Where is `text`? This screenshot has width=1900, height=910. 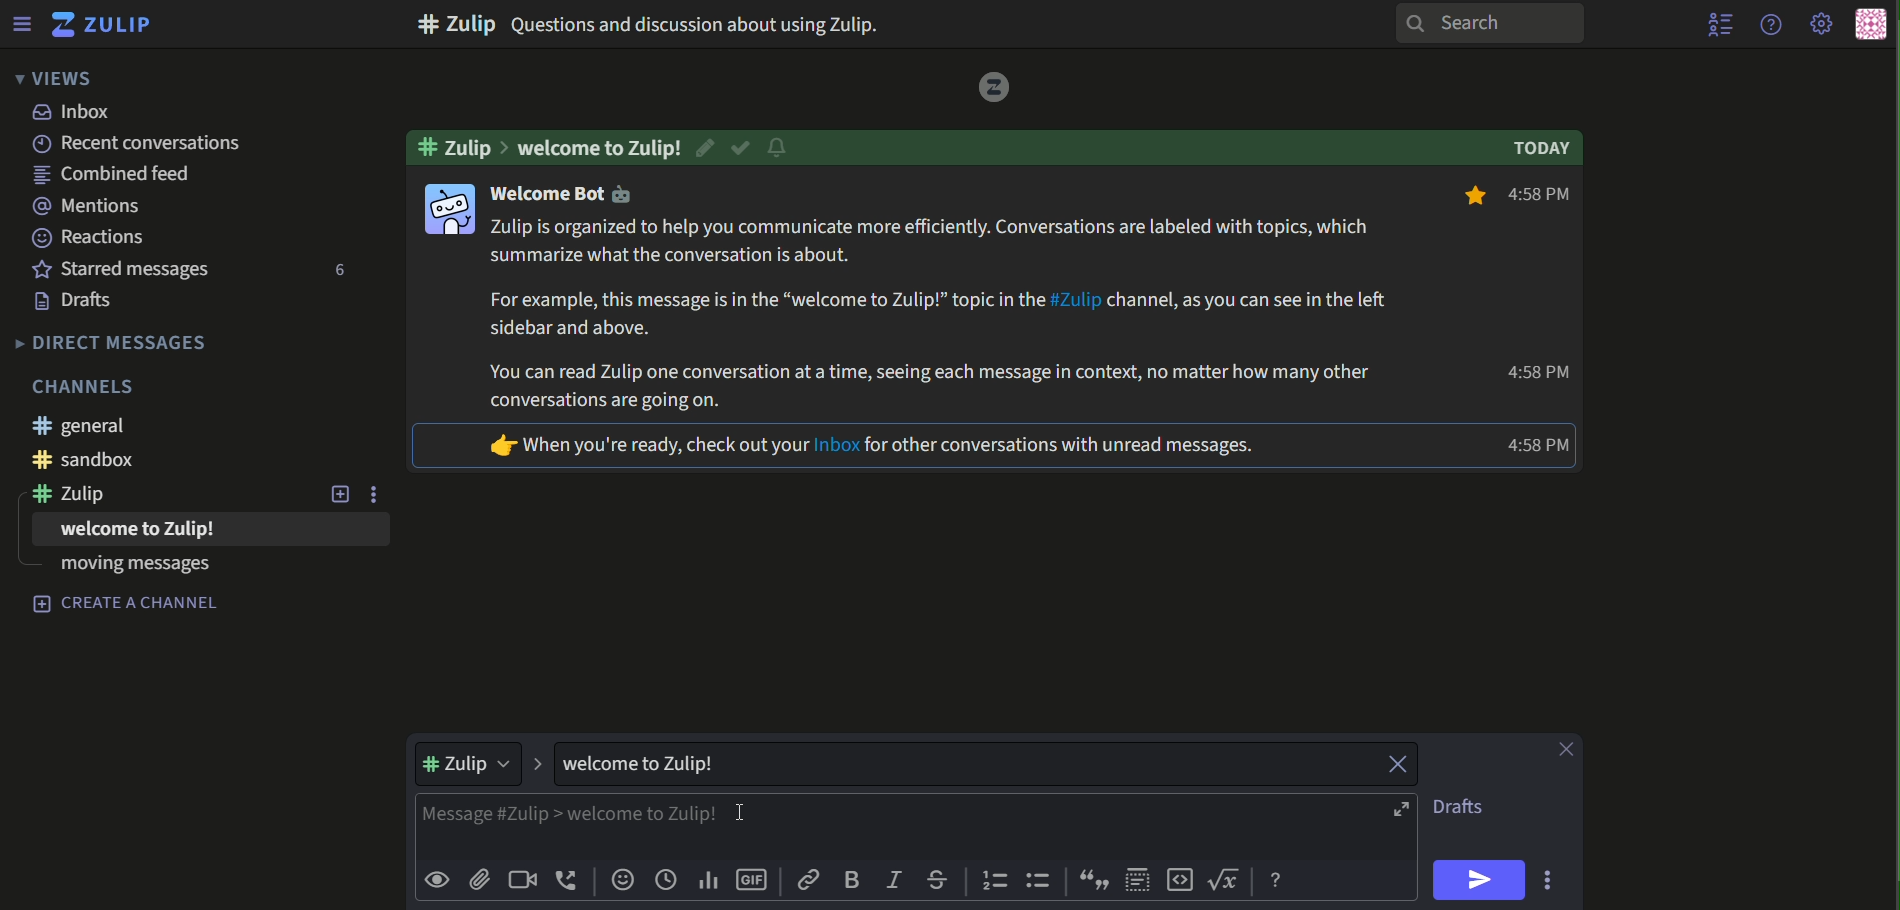 text is located at coordinates (872, 447).